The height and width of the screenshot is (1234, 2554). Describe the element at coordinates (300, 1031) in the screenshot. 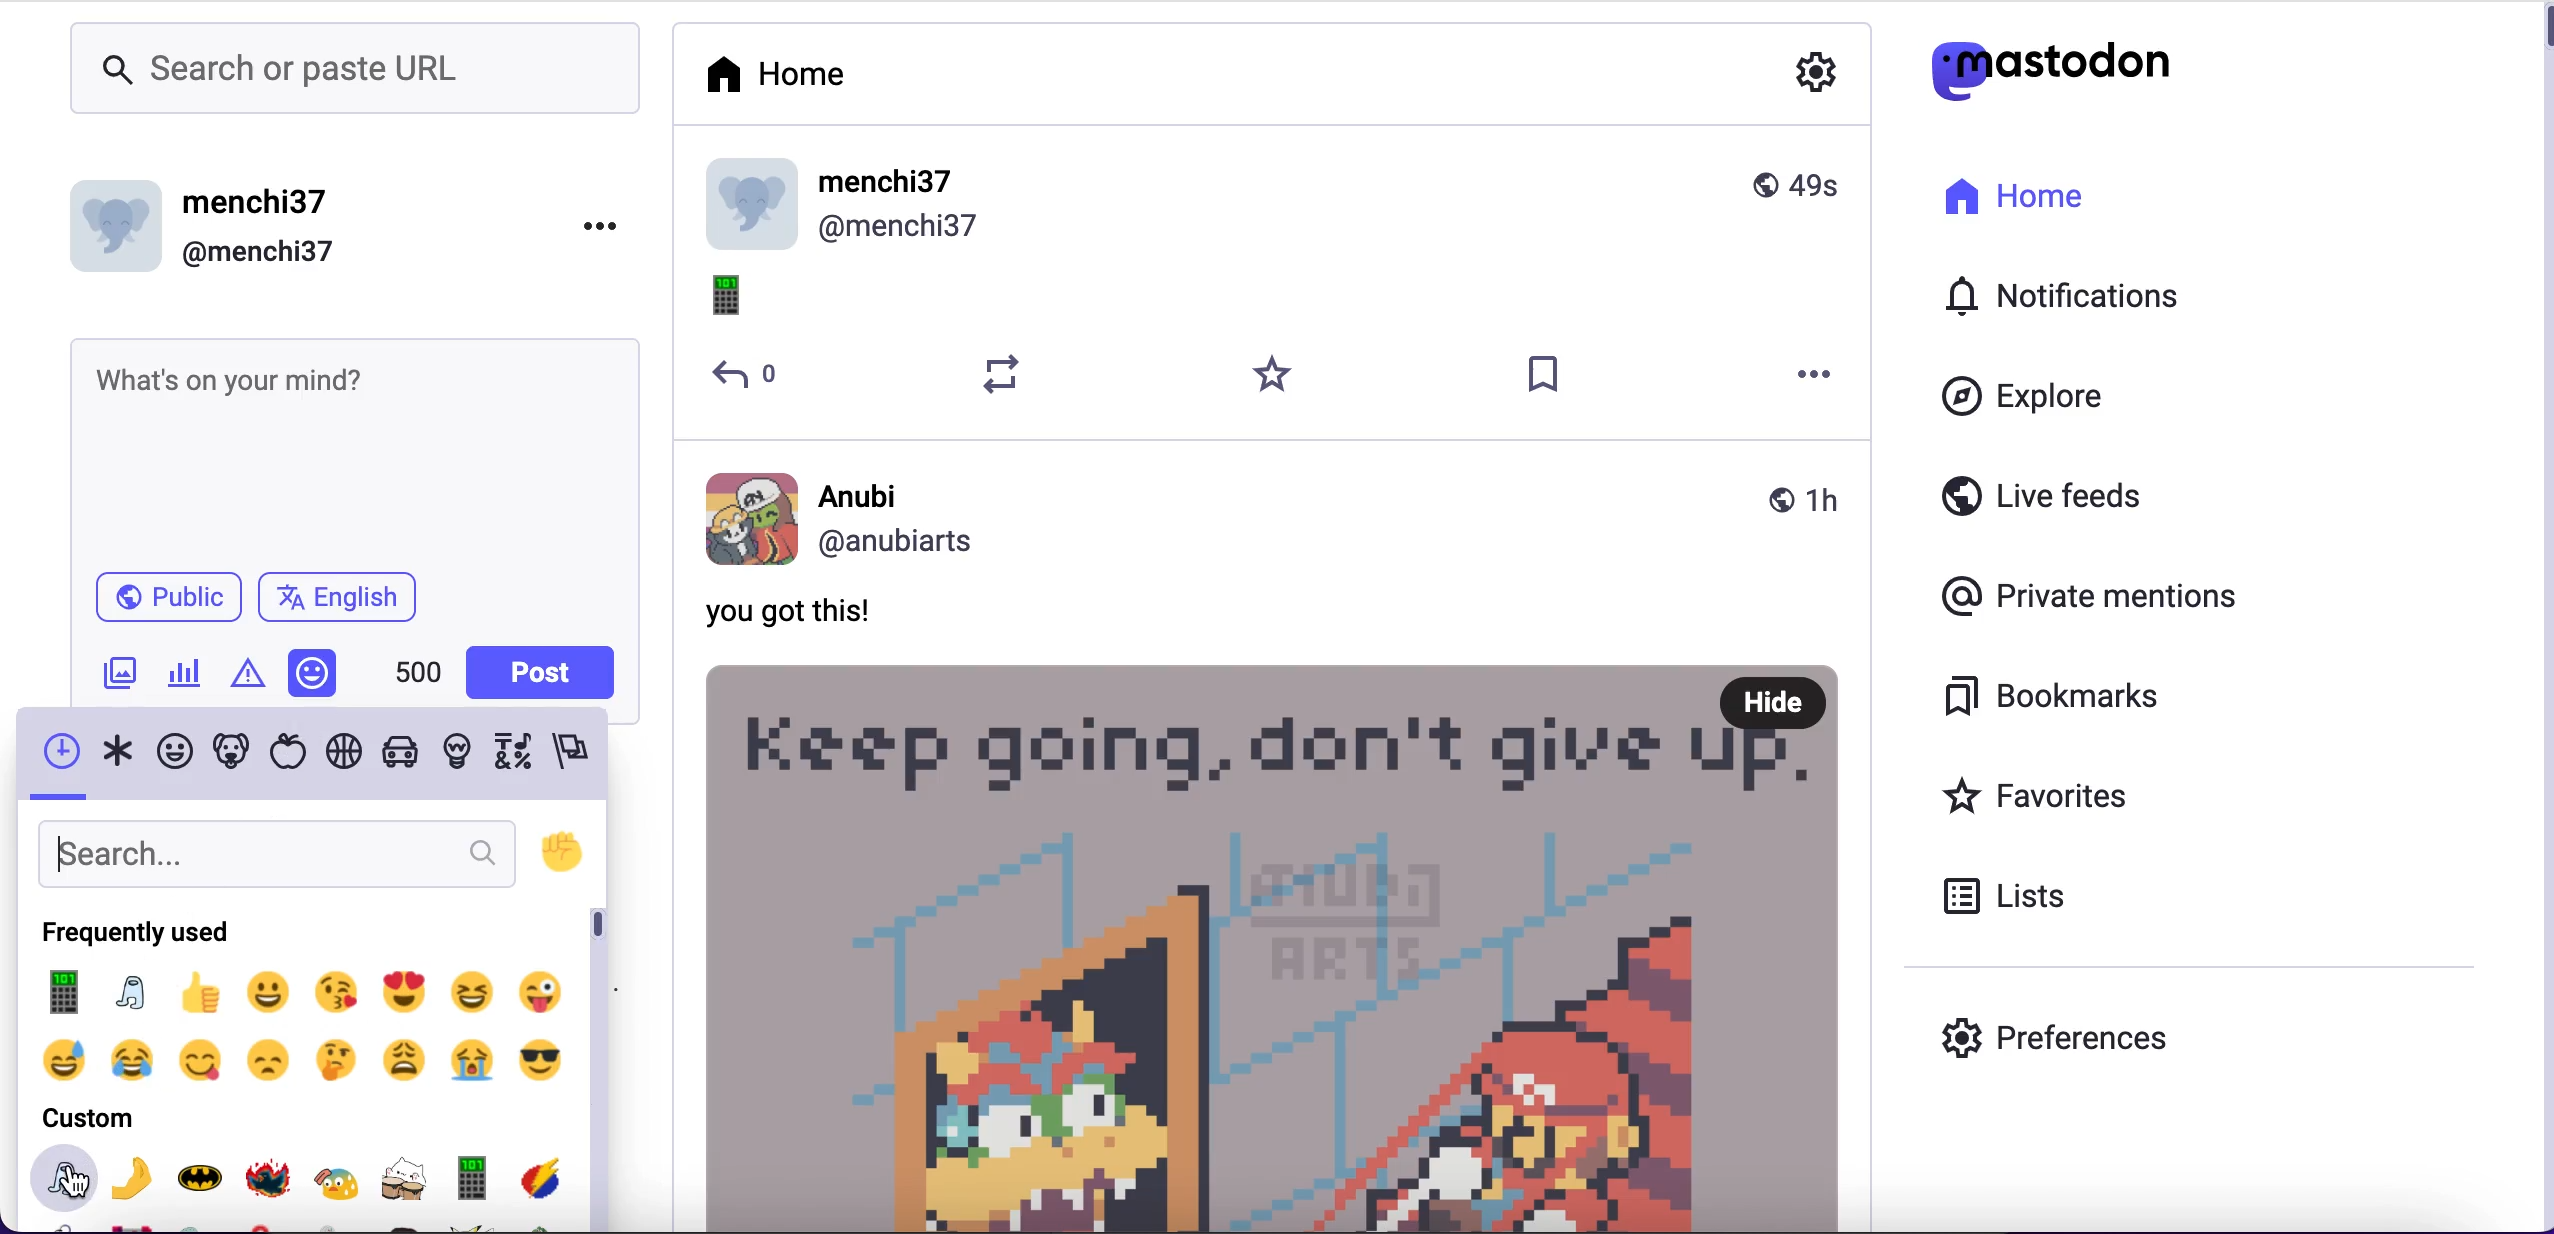

I see `frequently used emojis` at that location.